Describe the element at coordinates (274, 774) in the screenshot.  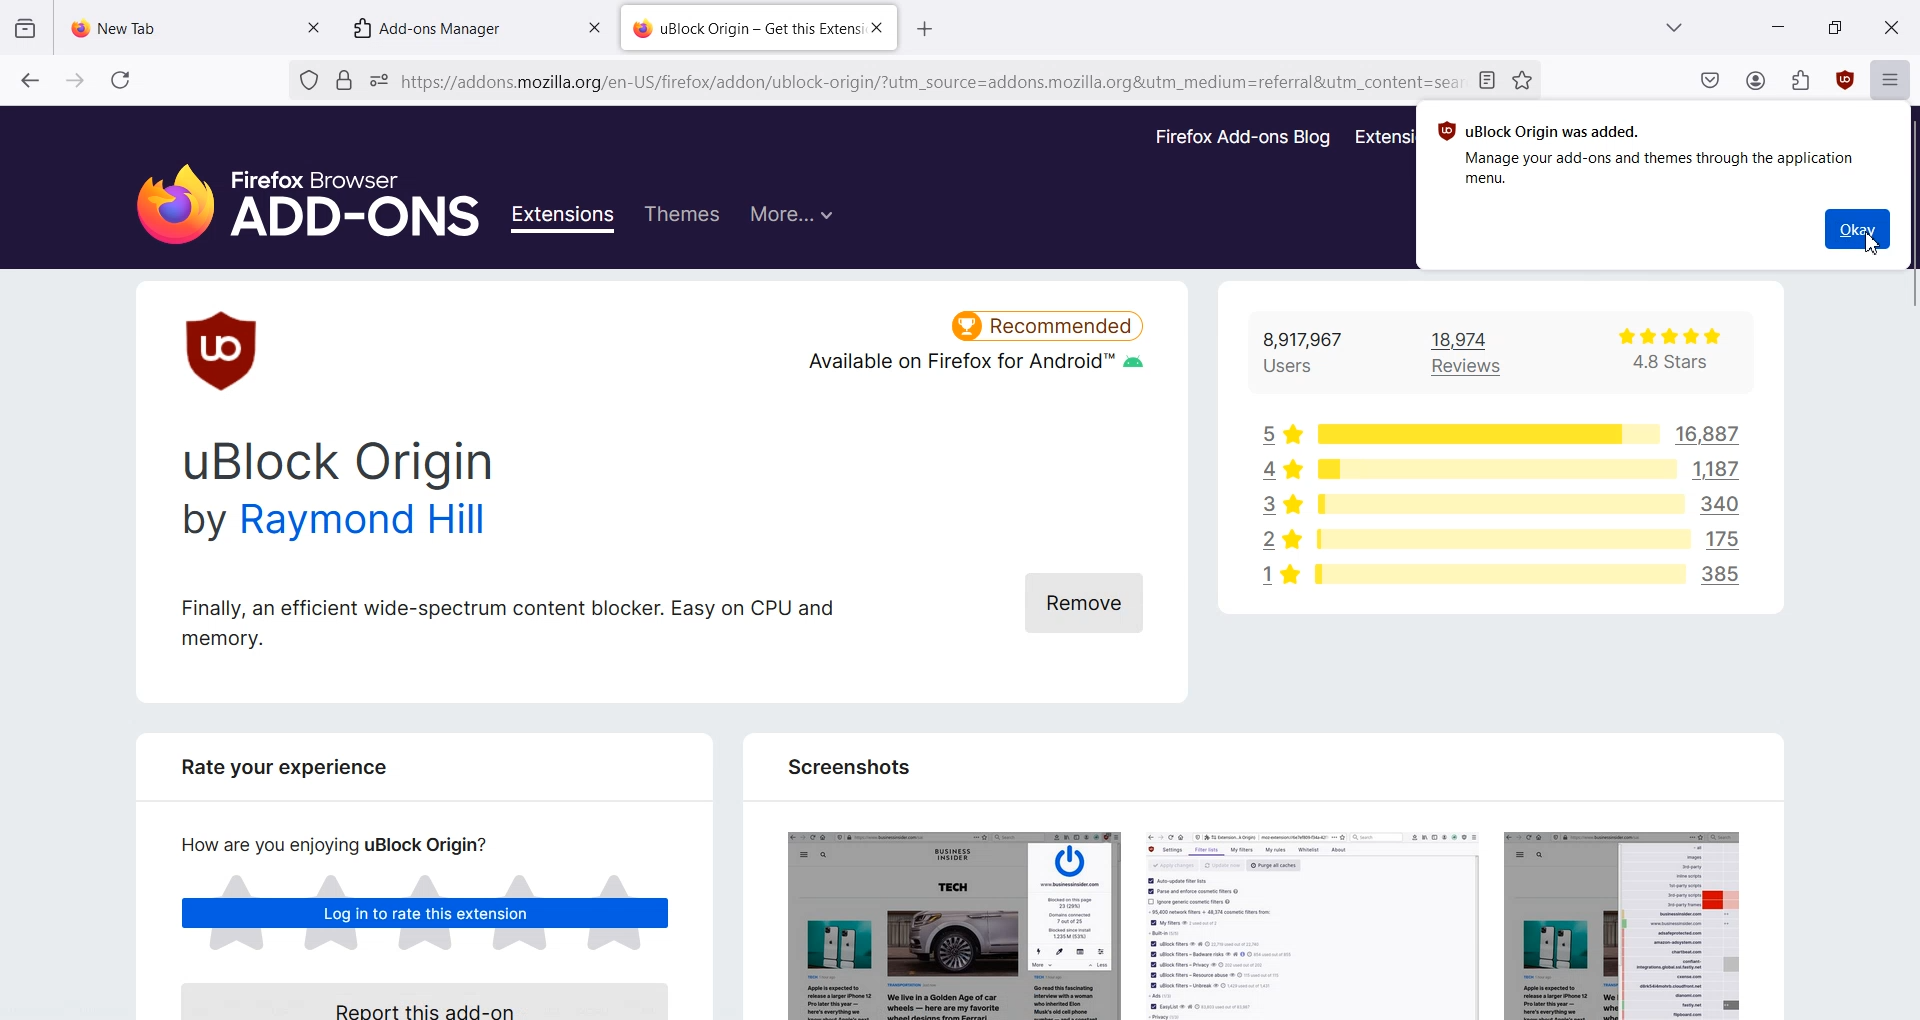
I see `Rate your experience` at that location.